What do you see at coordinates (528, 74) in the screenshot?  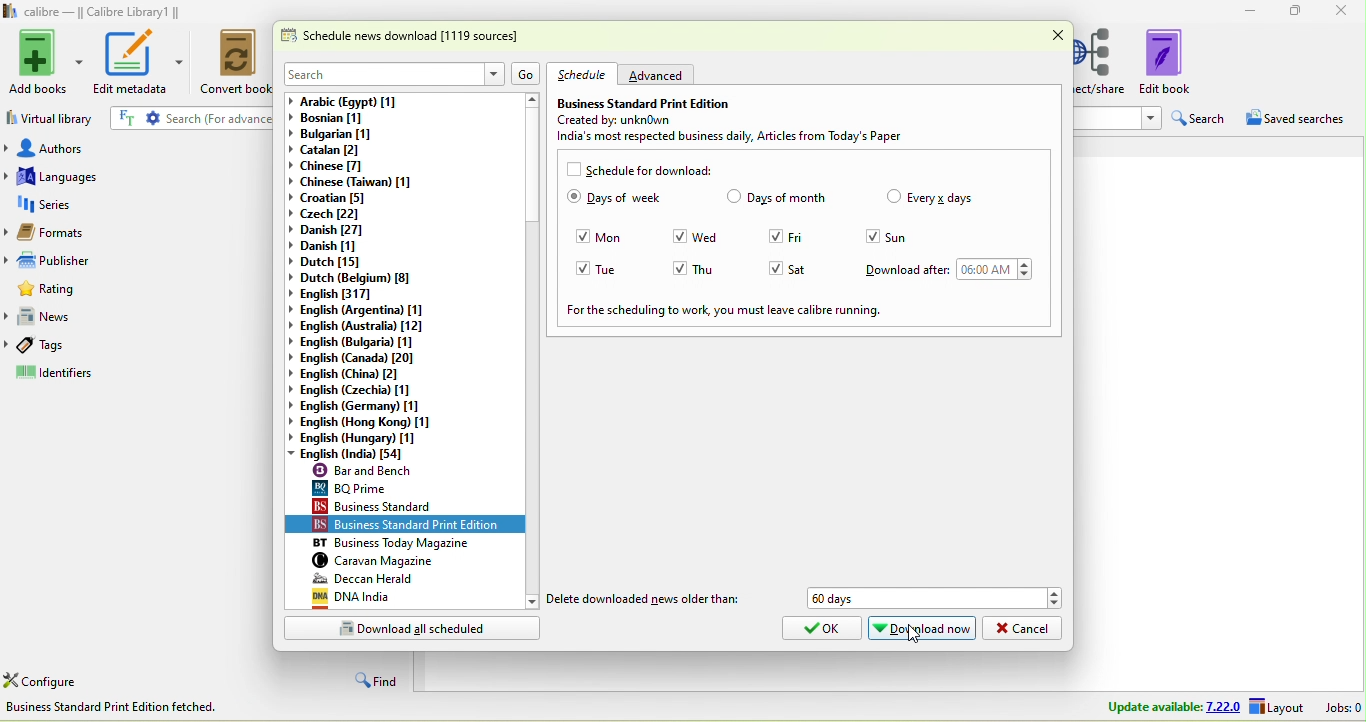 I see `go` at bounding box center [528, 74].